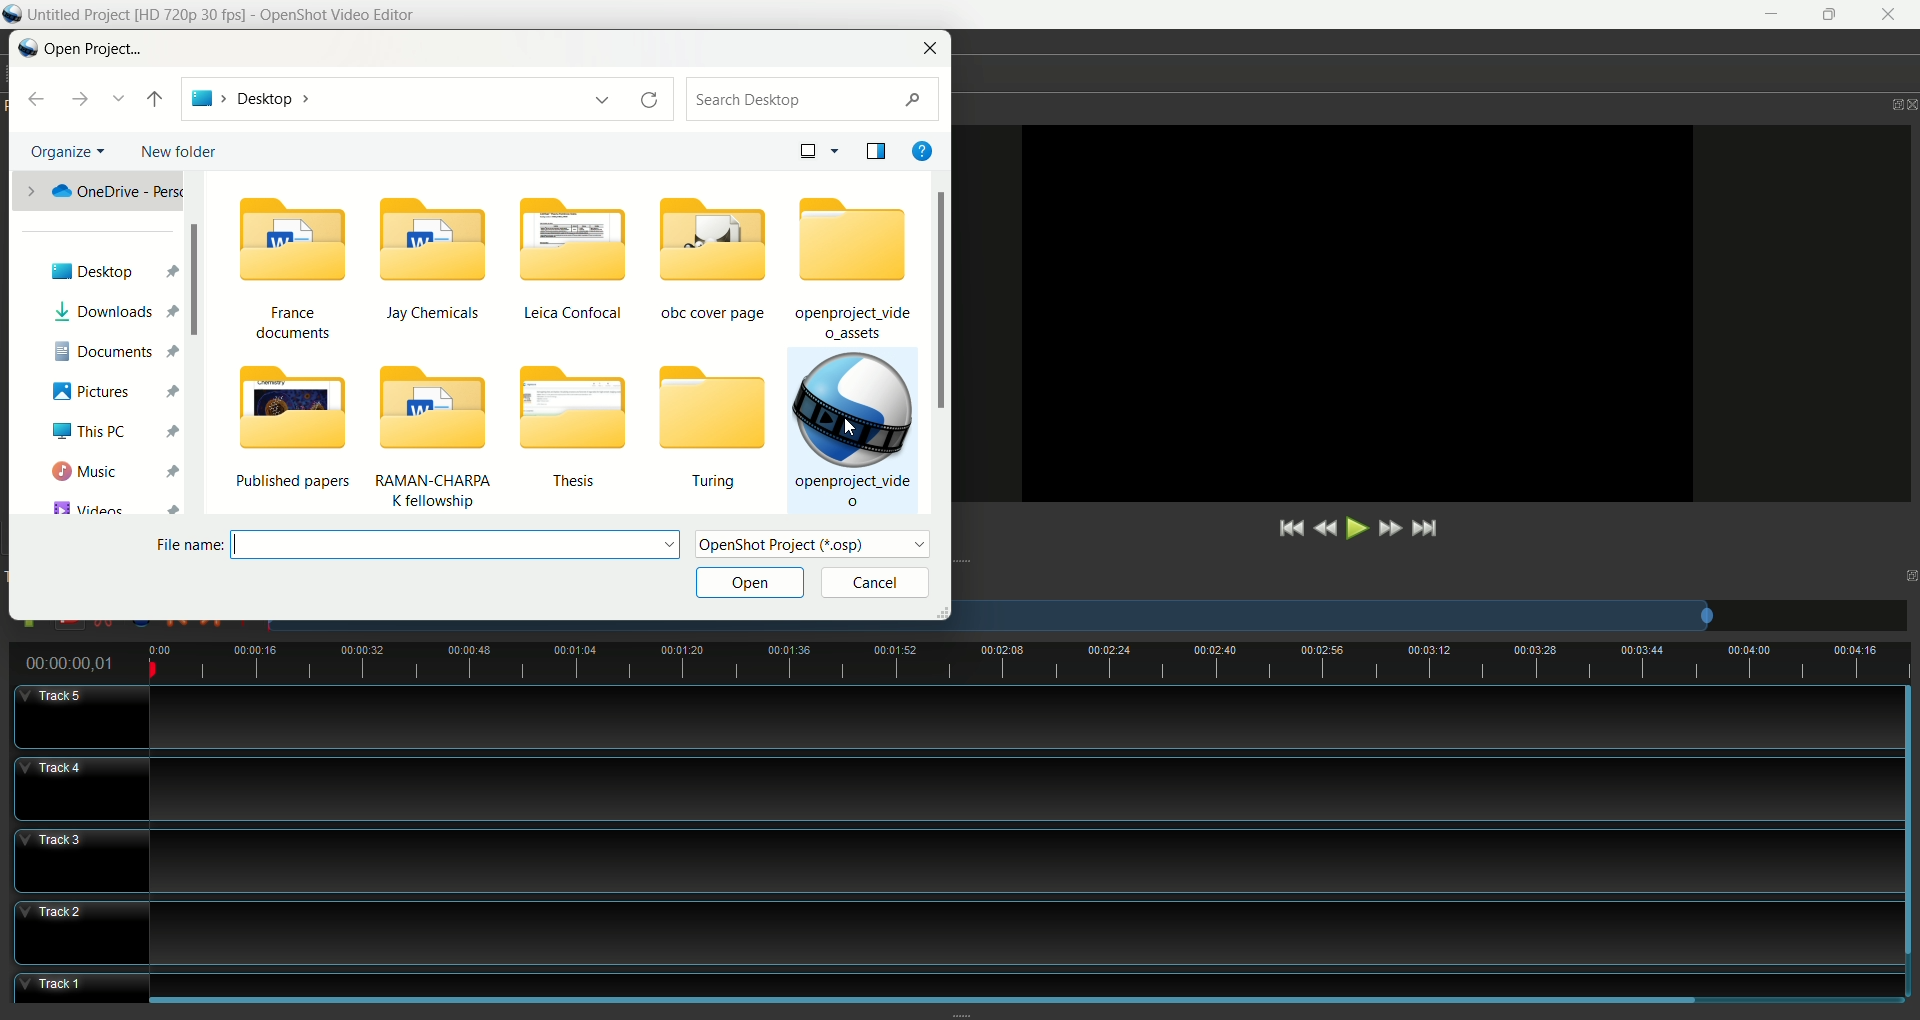 This screenshot has width=1920, height=1020. What do you see at coordinates (1832, 15) in the screenshot?
I see `maximize` at bounding box center [1832, 15].